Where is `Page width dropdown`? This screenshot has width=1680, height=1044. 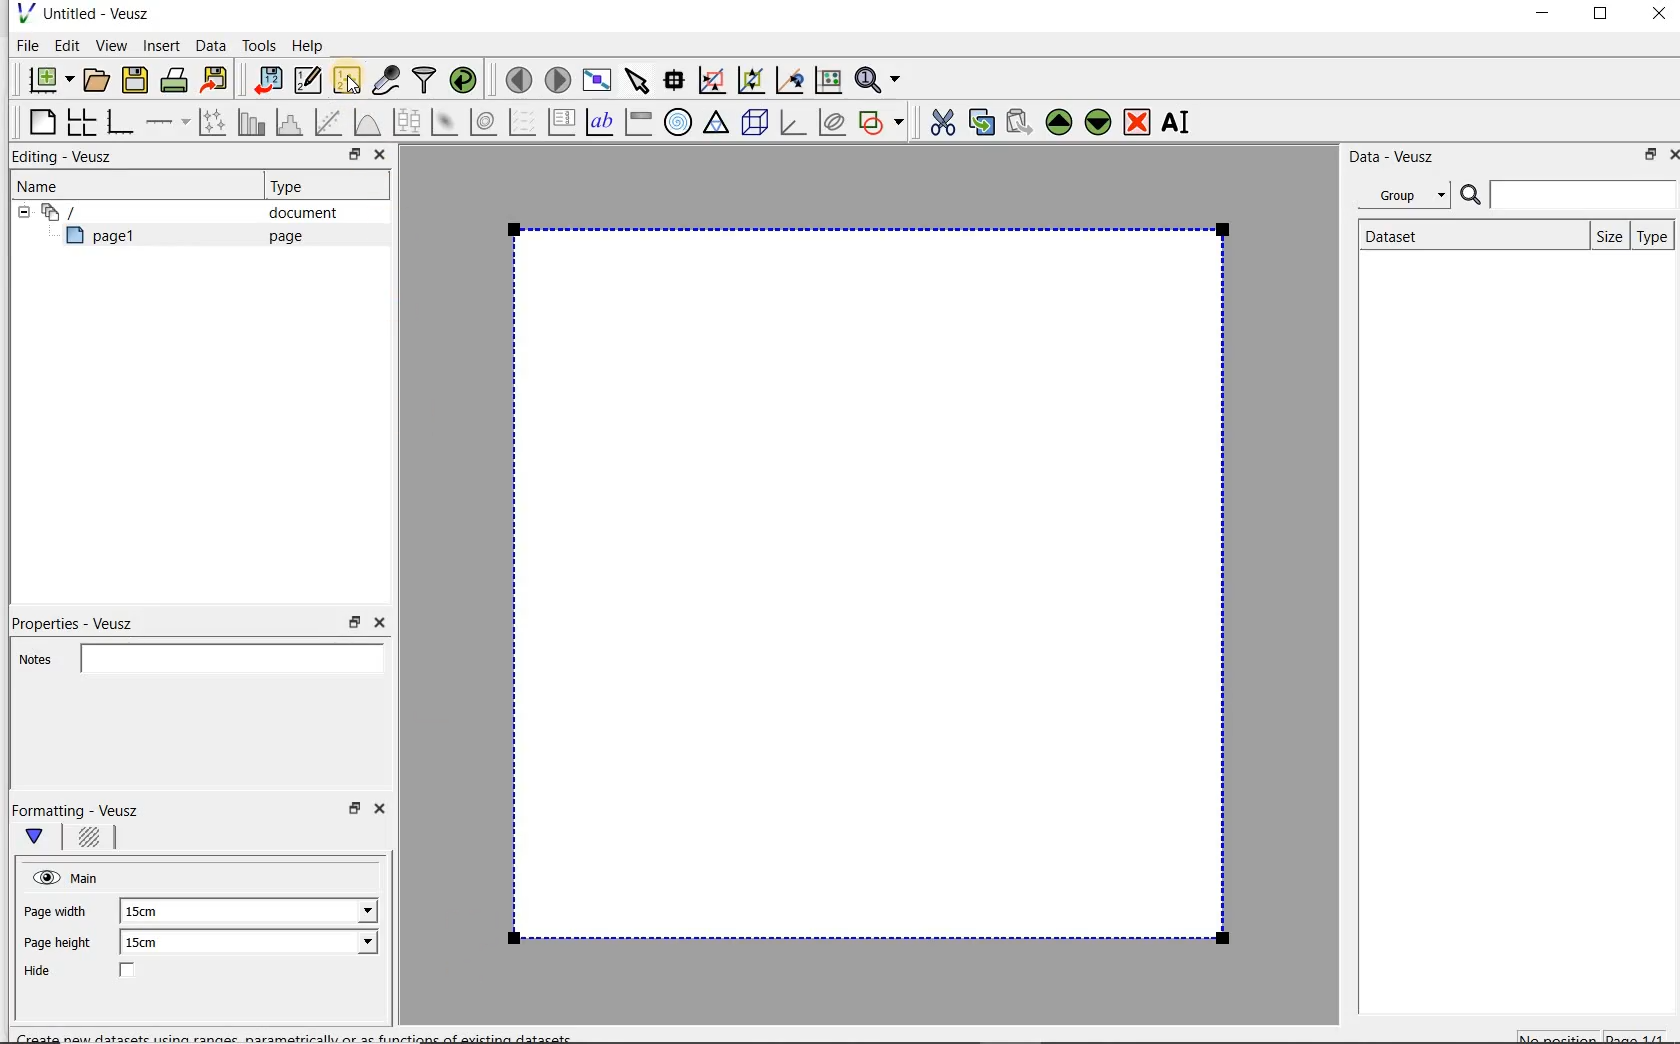
Page width dropdown is located at coordinates (345, 911).